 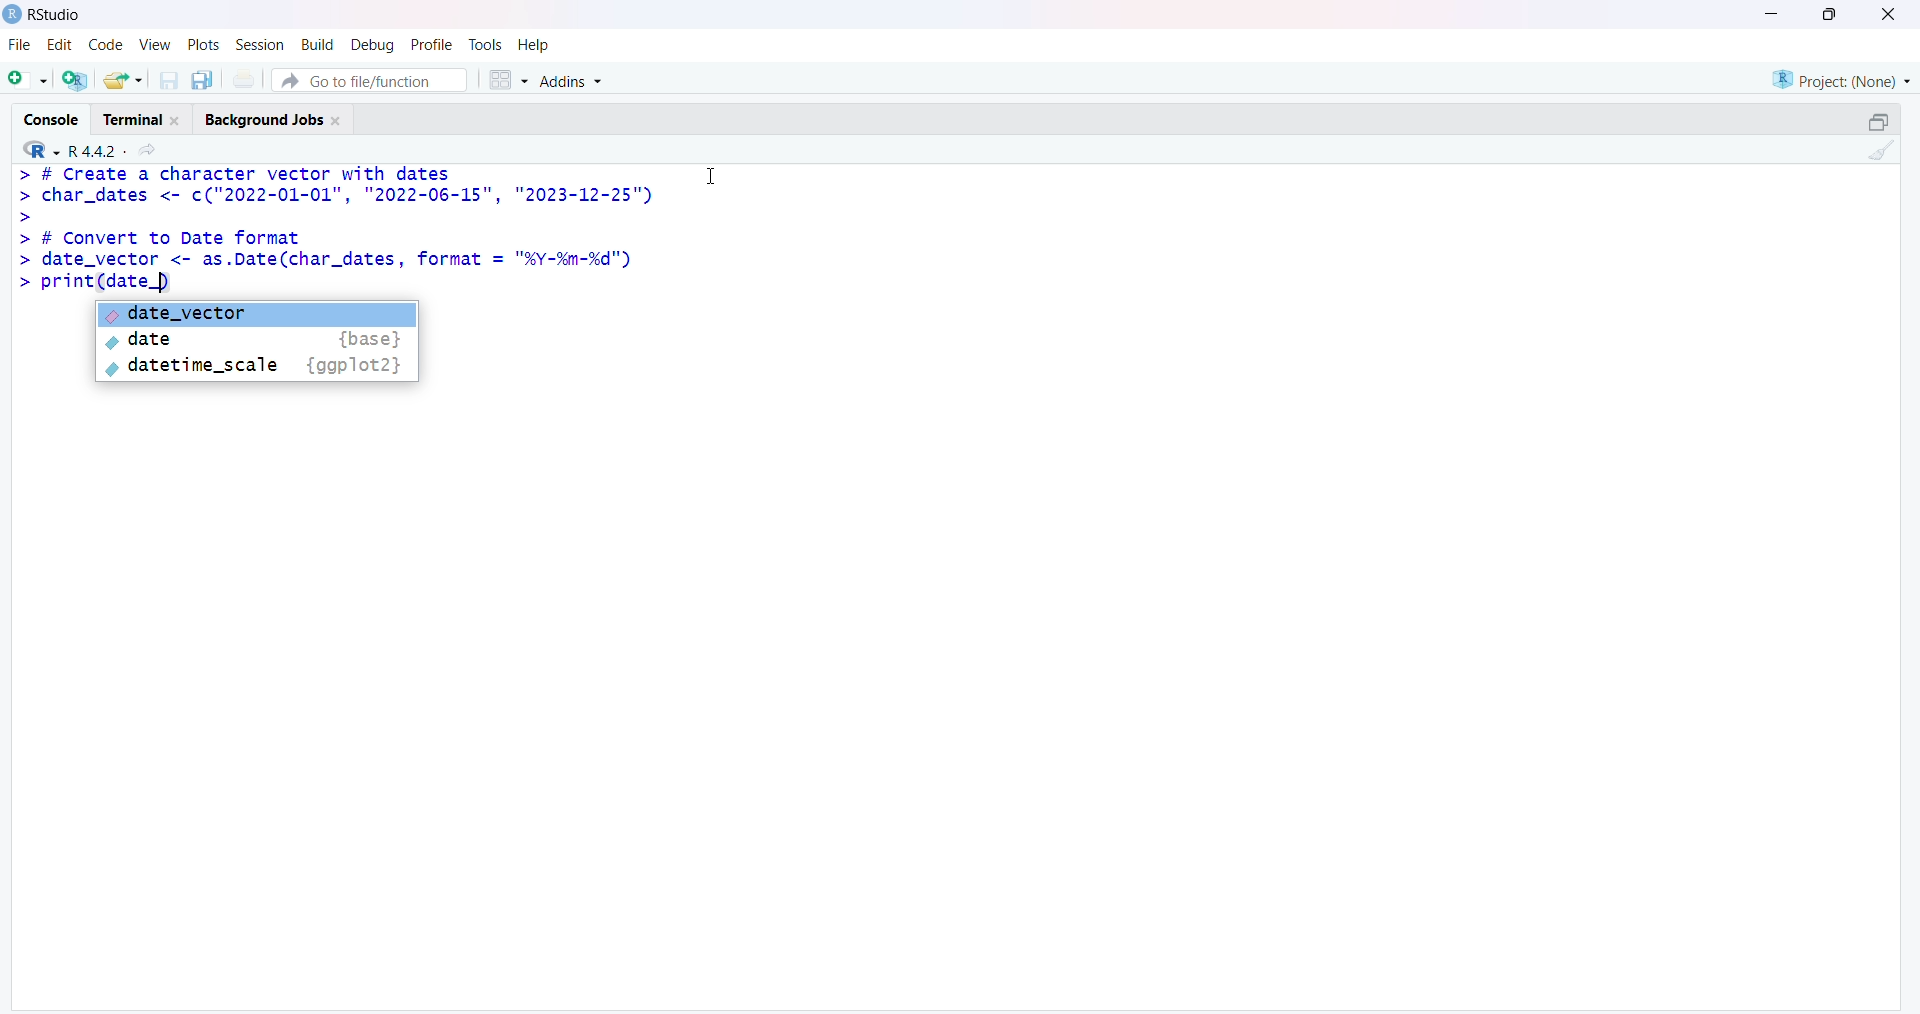 I want to click on Edit, so click(x=59, y=49).